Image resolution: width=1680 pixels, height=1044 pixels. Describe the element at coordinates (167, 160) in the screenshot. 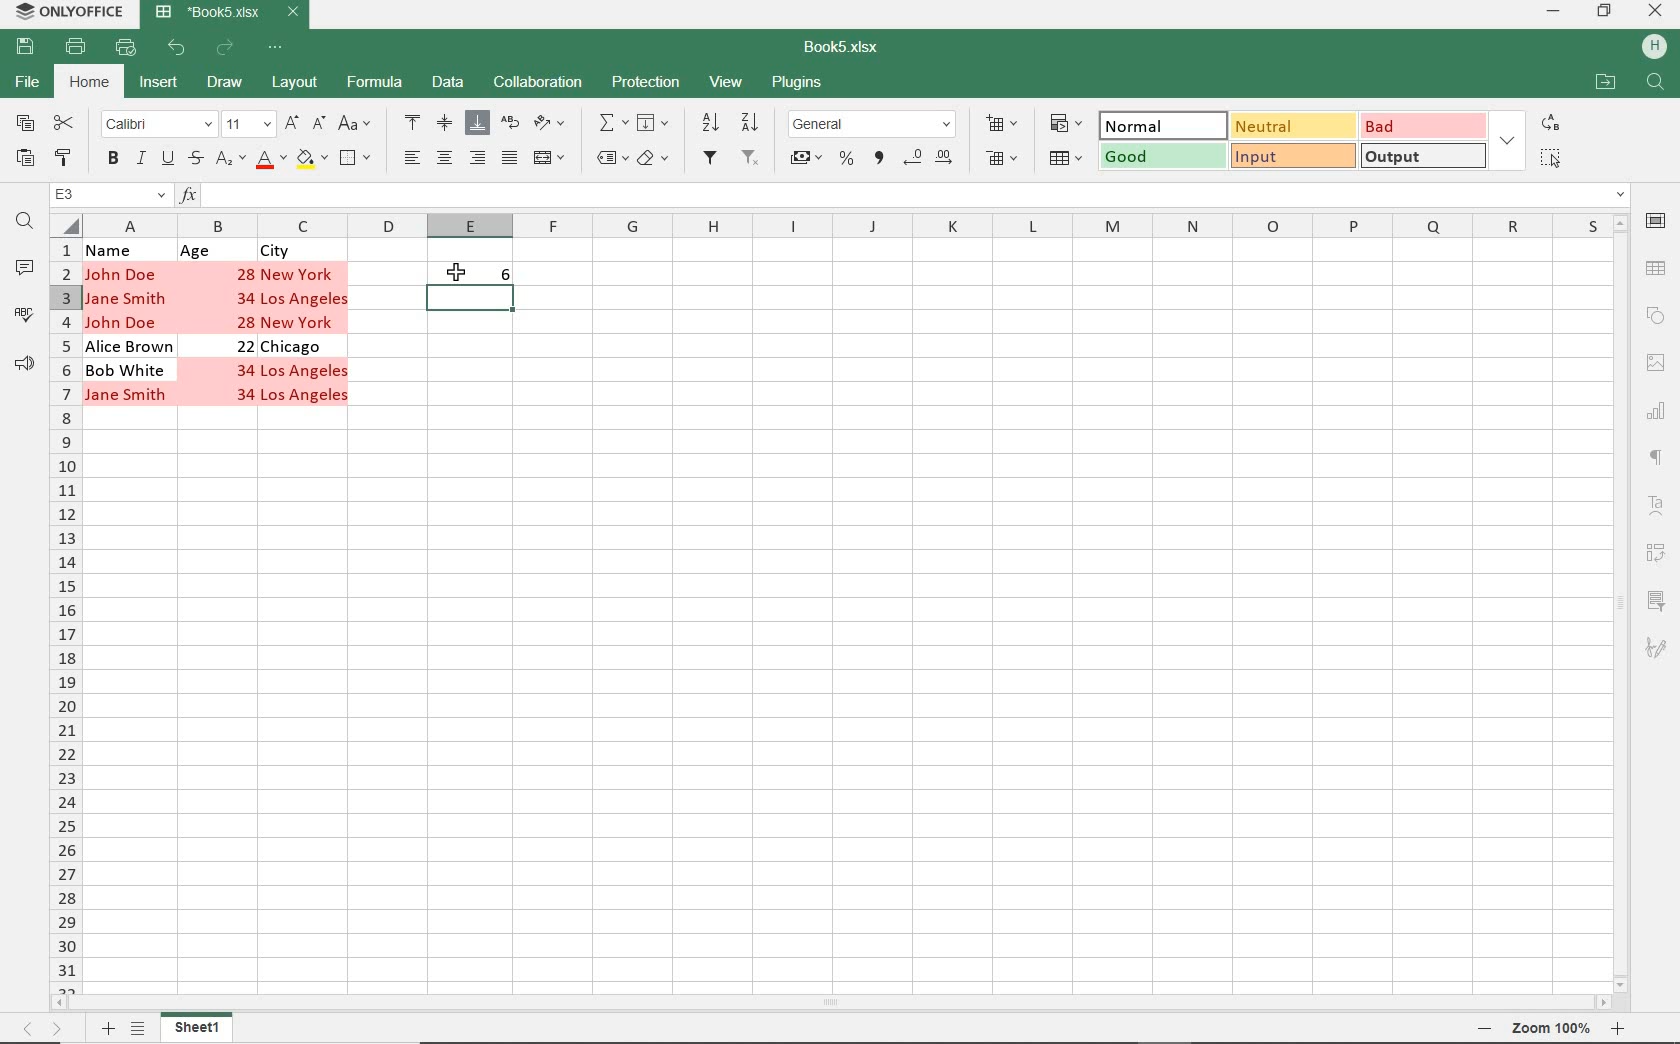

I see `UNDERLINE` at that location.